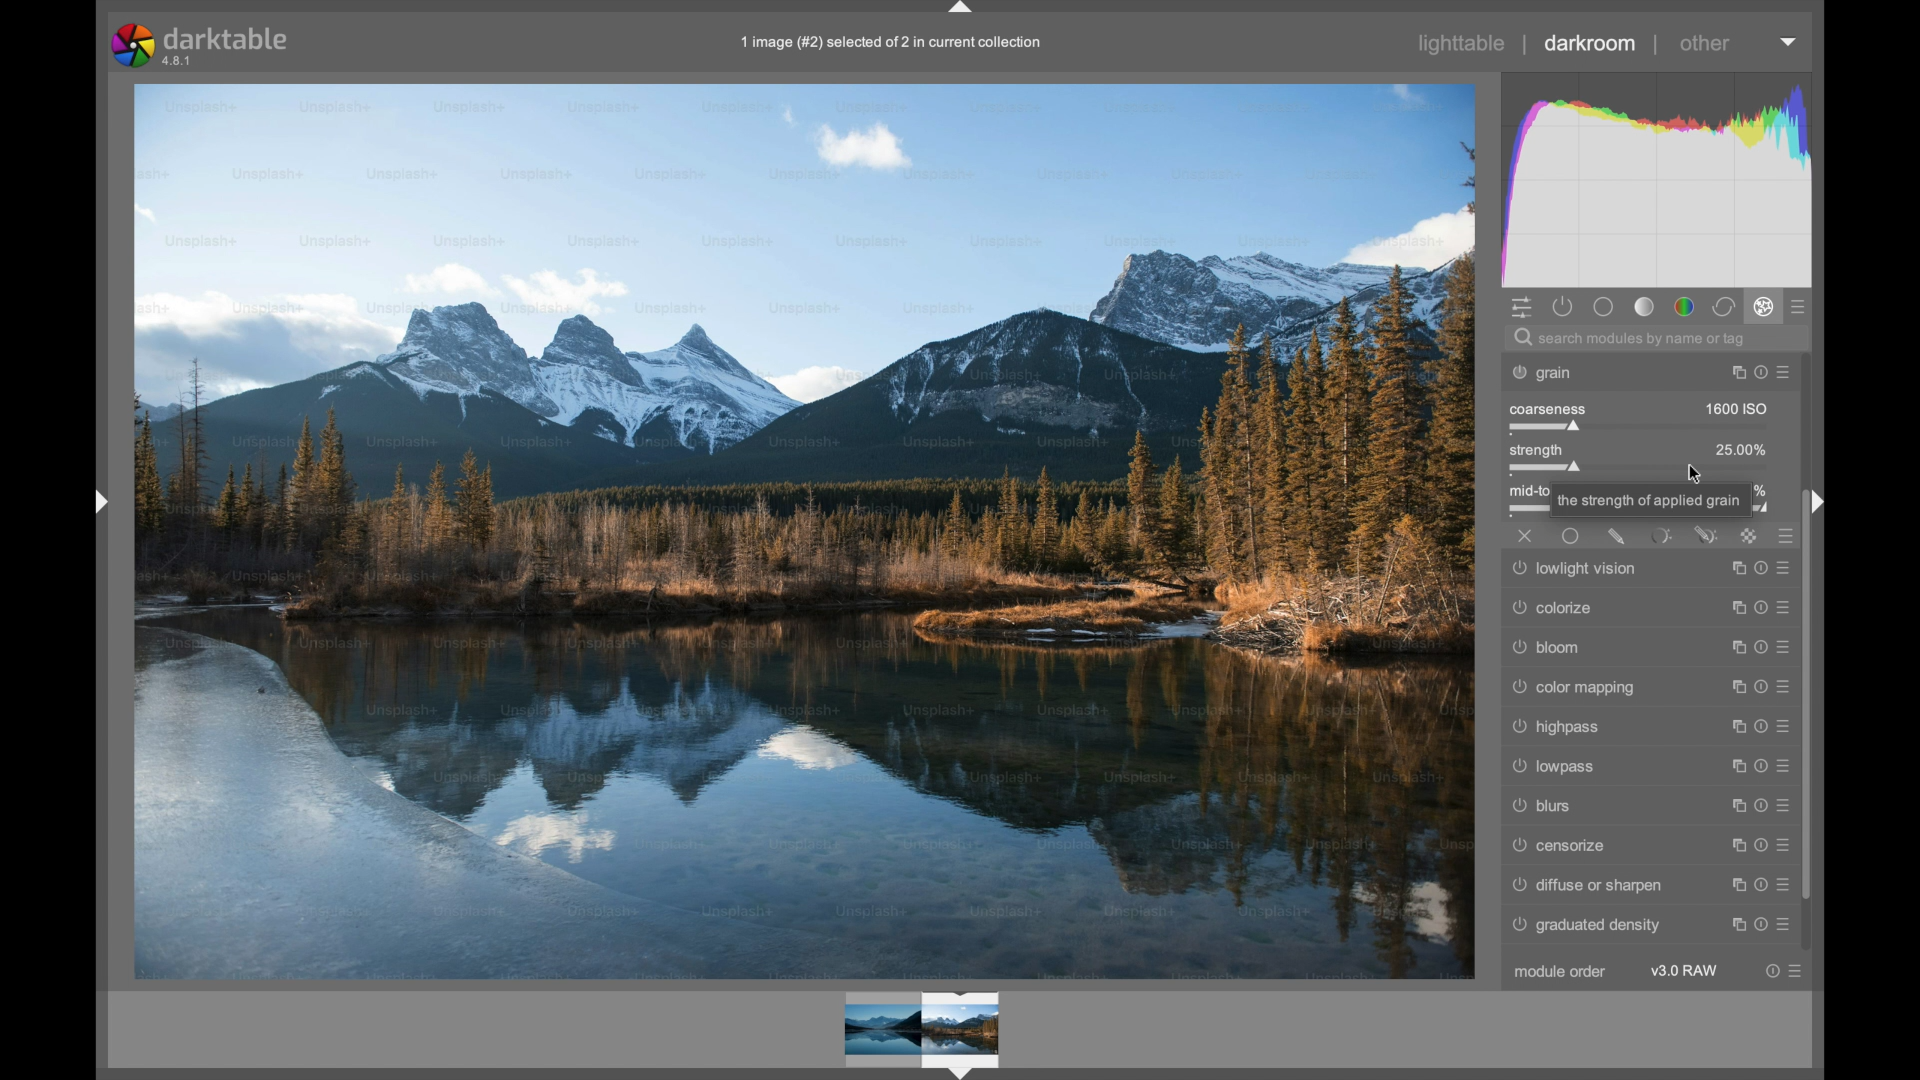 This screenshot has width=1920, height=1080. What do you see at coordinates (1725, 307) in the screenshot?
I see `correct` at bounding box center [1725, 307].